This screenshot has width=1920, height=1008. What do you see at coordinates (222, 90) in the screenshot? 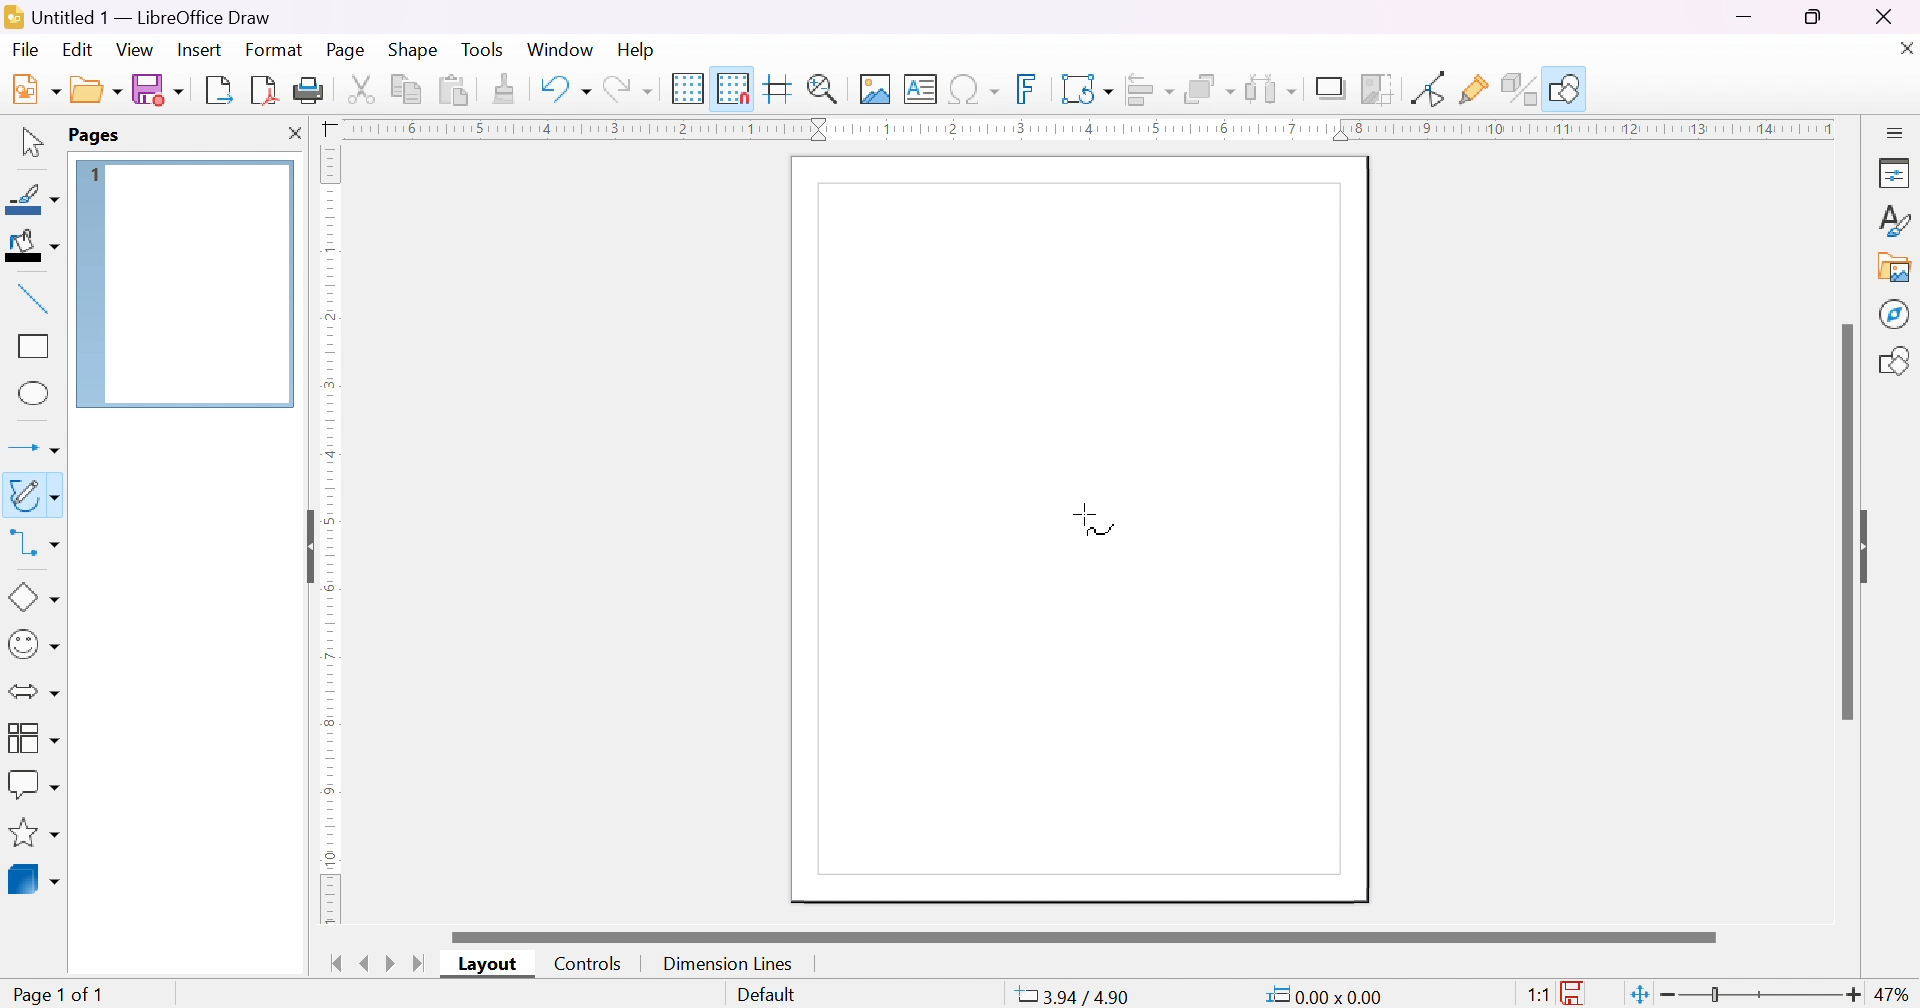
I see `export` at bounding box center [222, 90].